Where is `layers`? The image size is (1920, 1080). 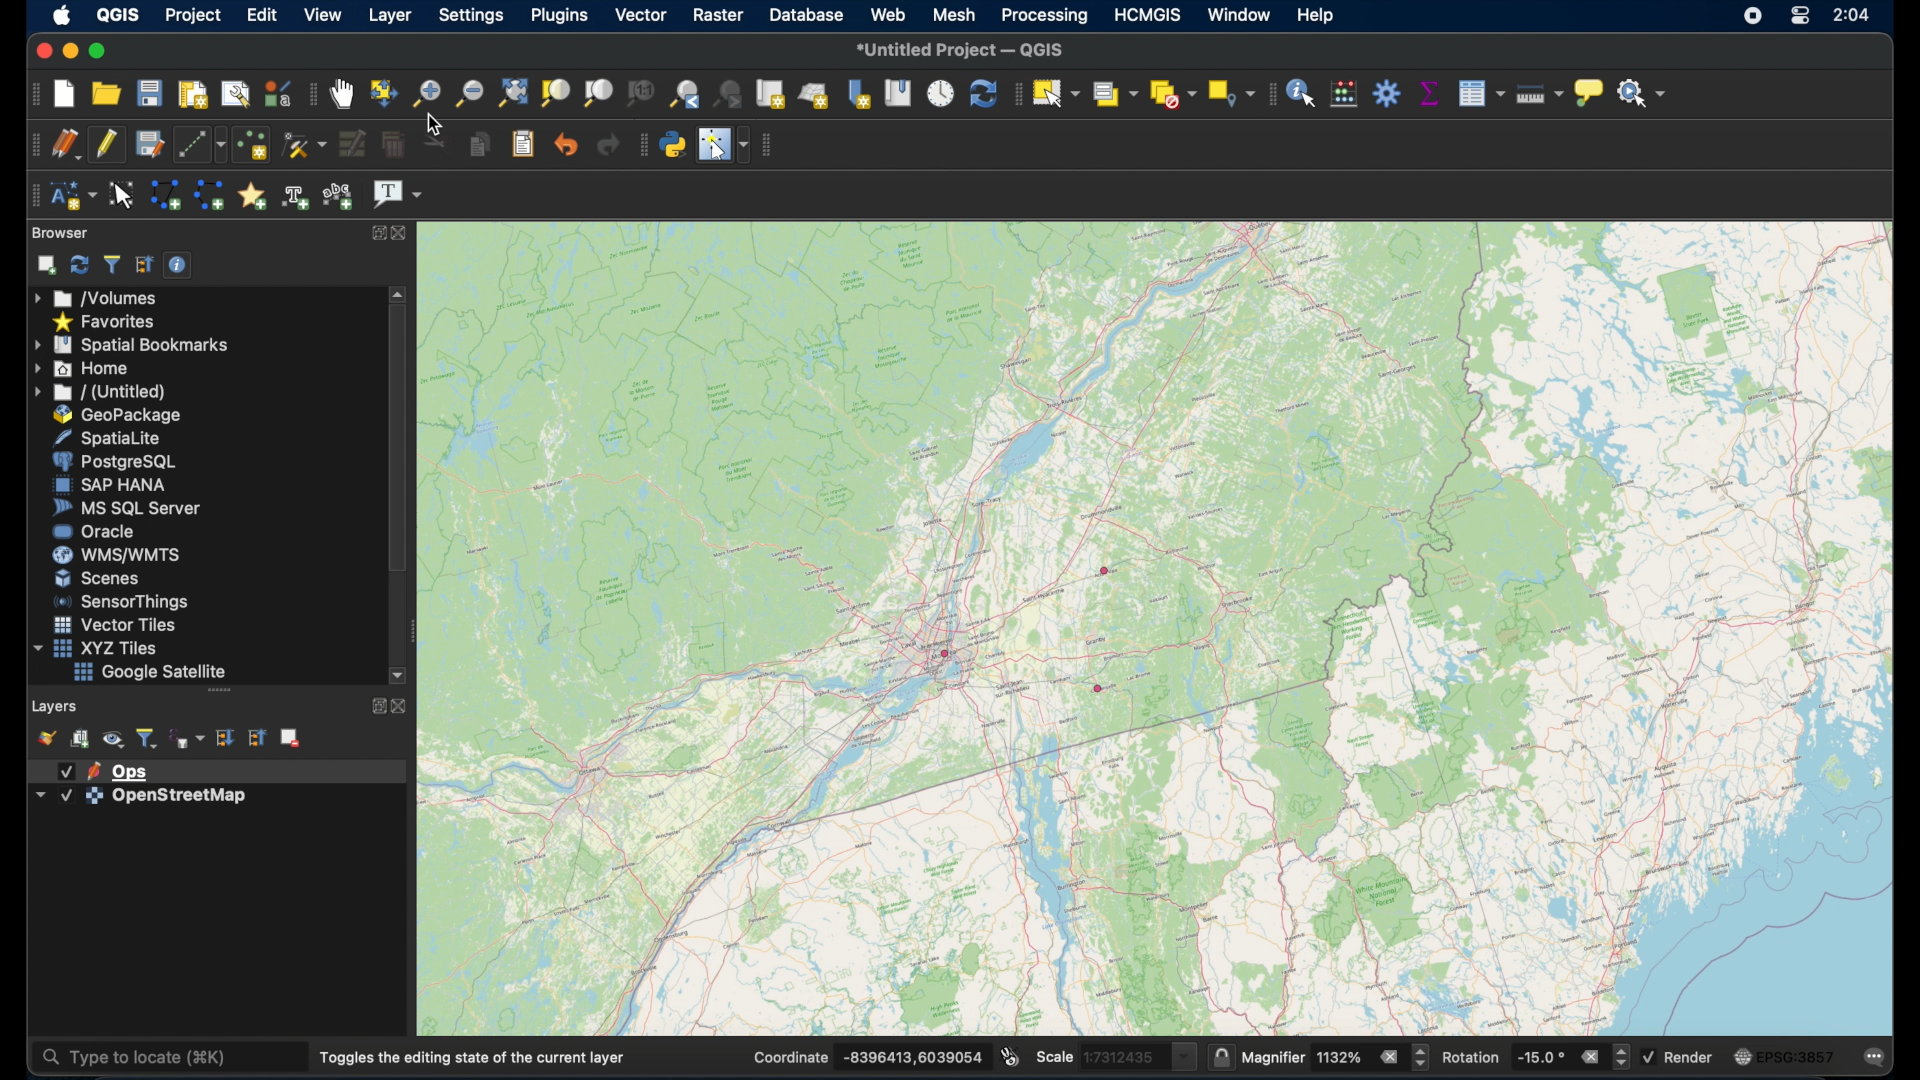
layers is located at coordinates (53, 706).